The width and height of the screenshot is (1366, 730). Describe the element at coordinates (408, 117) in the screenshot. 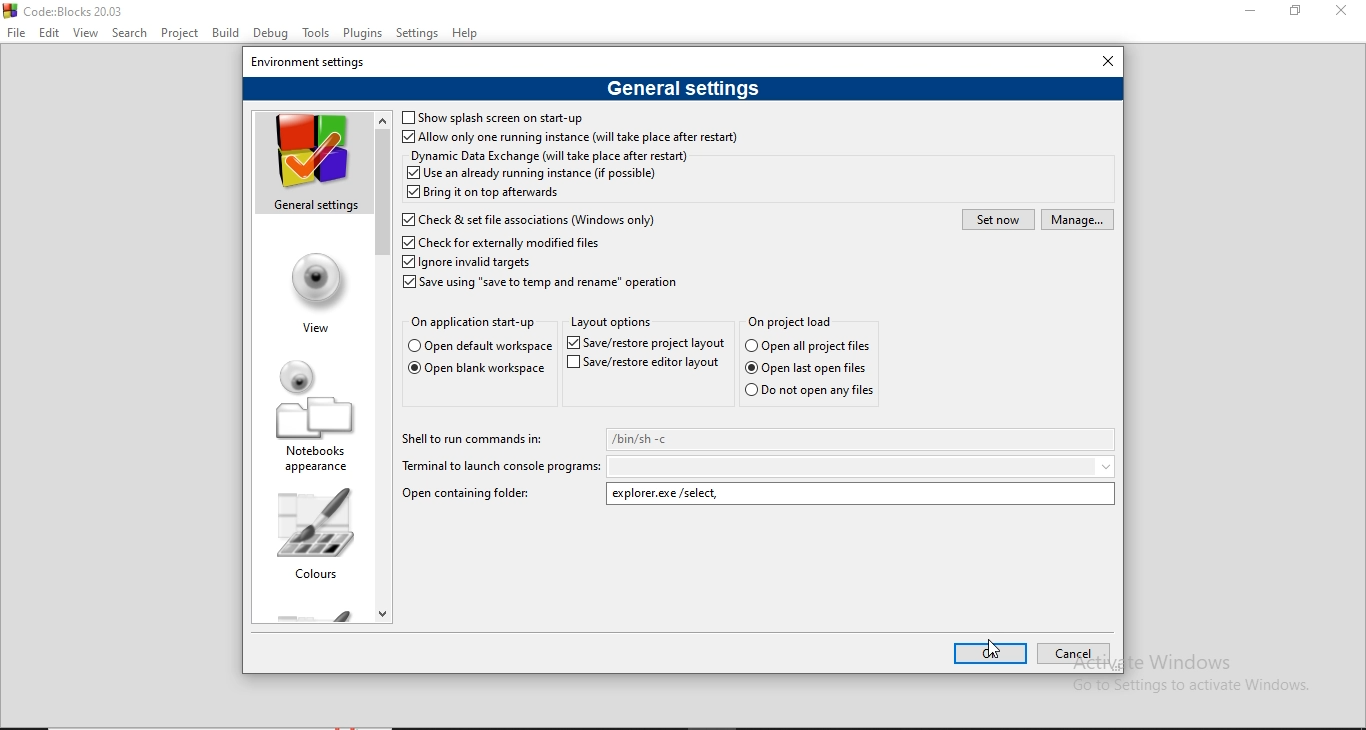

I see `unchecked` at that location.